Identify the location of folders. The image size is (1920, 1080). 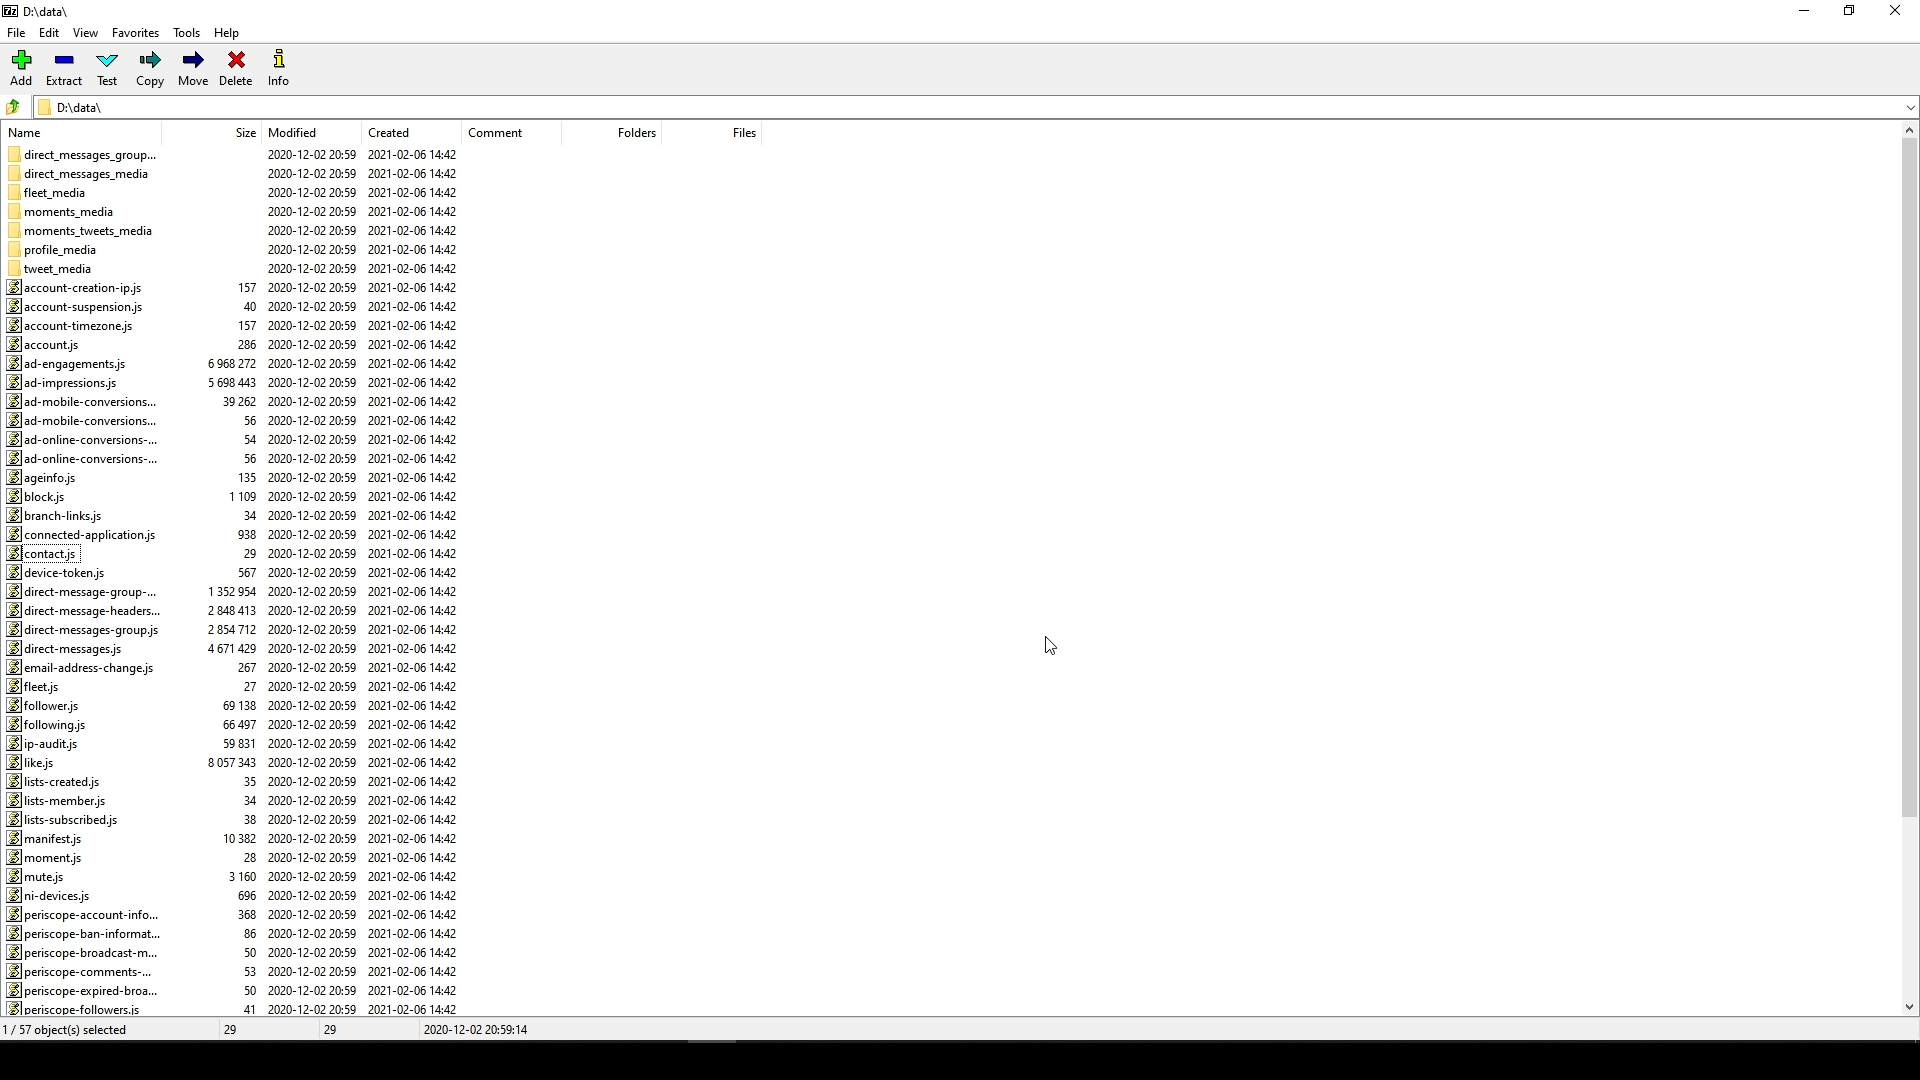
(622, 134).